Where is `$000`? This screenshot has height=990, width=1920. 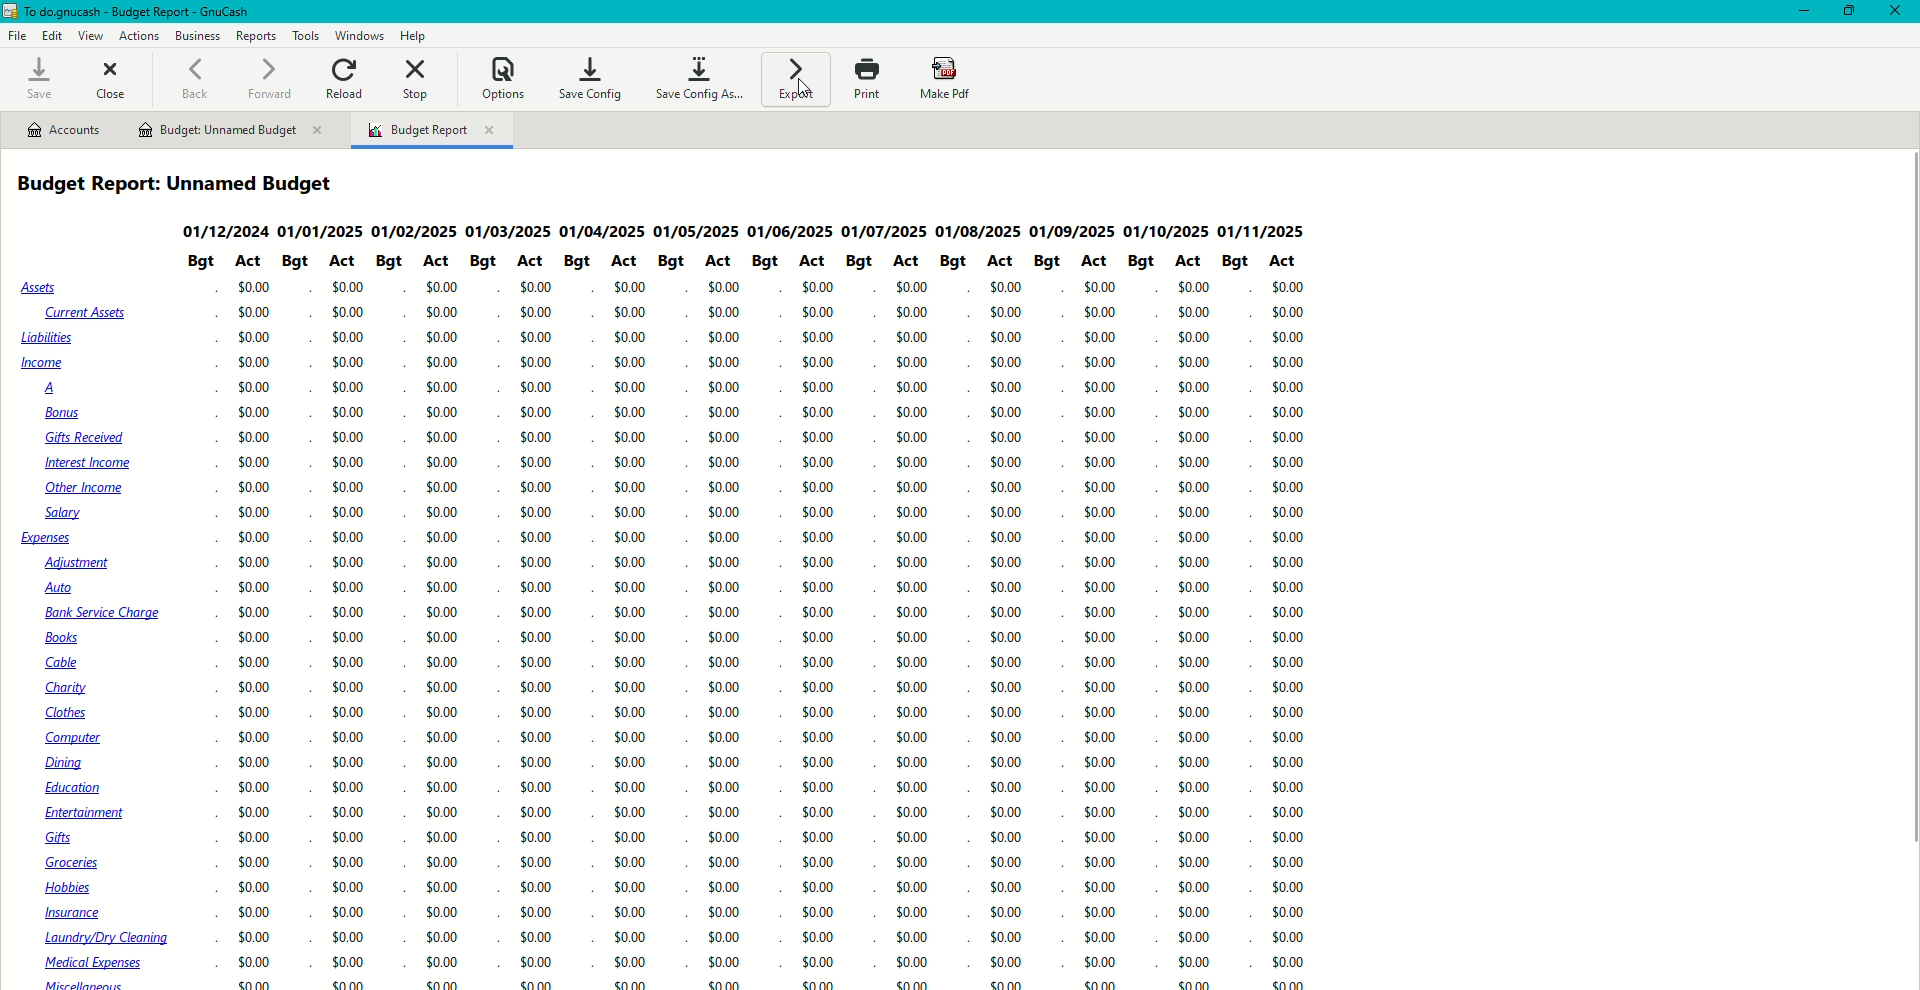
$000 is located at coordinates (818, 658).